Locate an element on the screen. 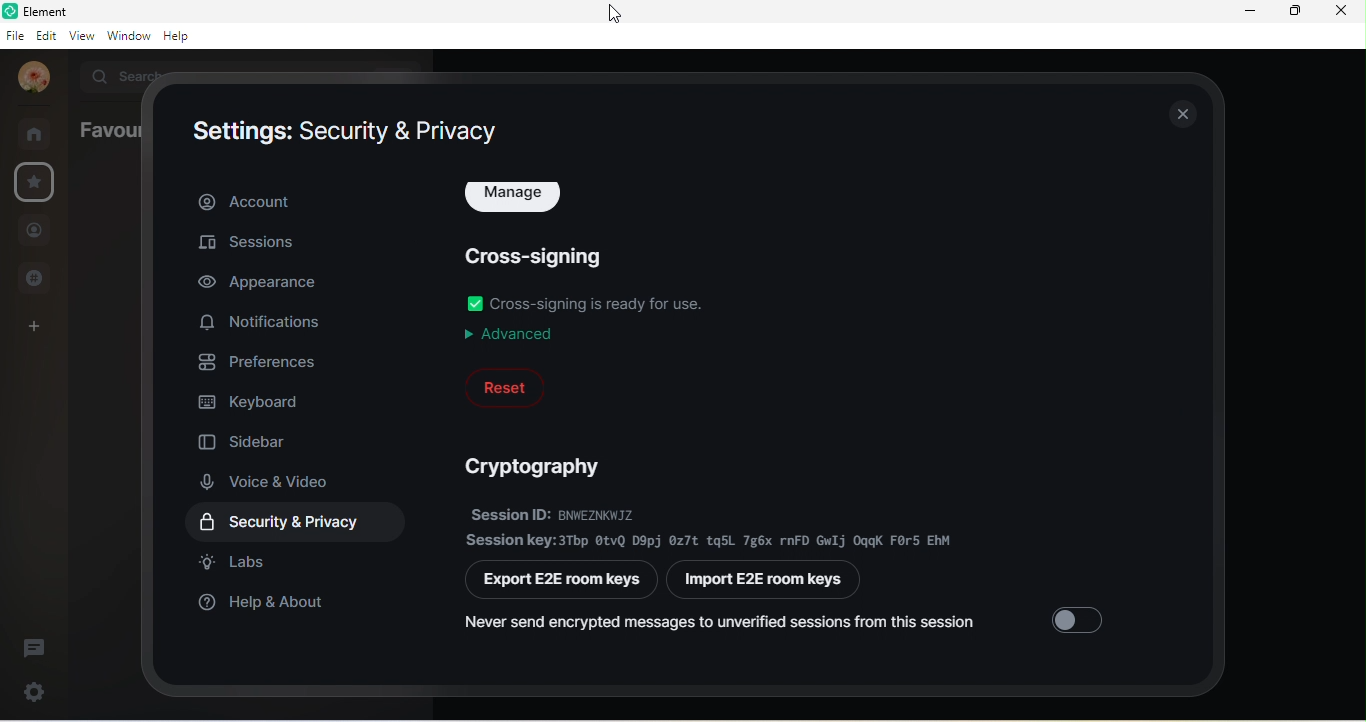 This screenshot has height=722, width=1366. Never send encrypted messages to unverified sessions from this session is located at coordinates (744, 626).